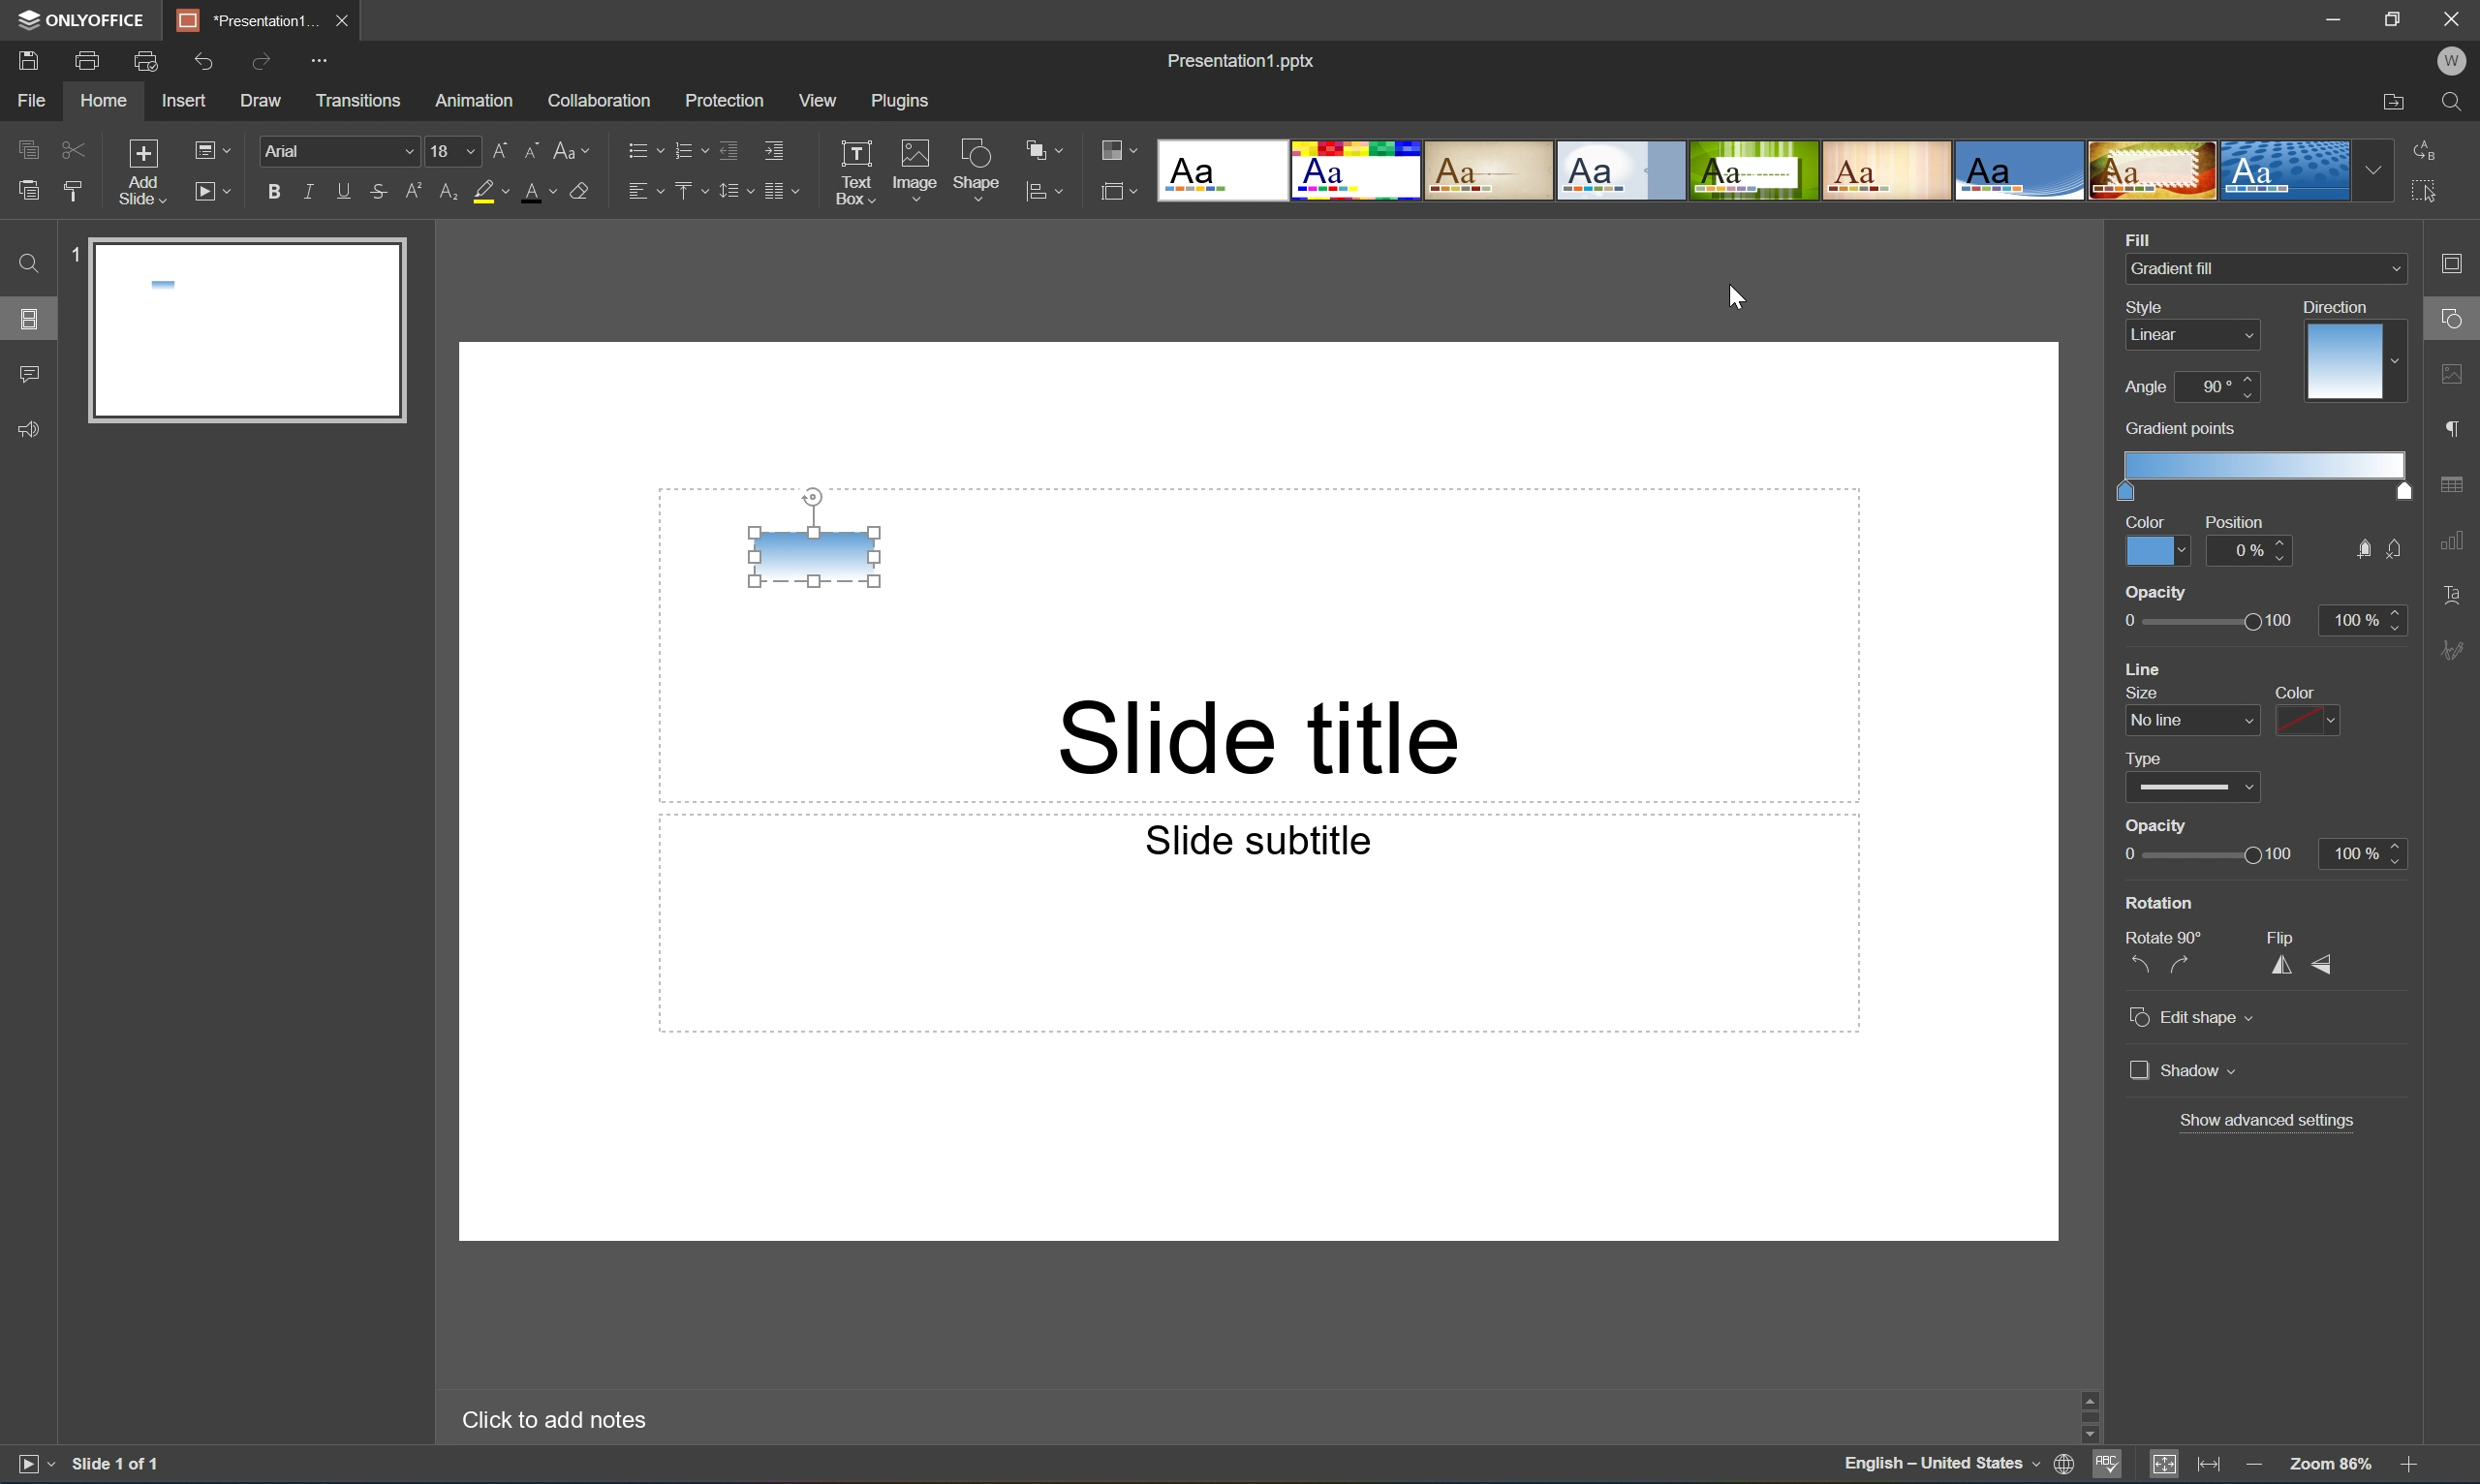 This screenshot has height=1484, width=2480. I want to click on Change color theme, so click(1119, 152).